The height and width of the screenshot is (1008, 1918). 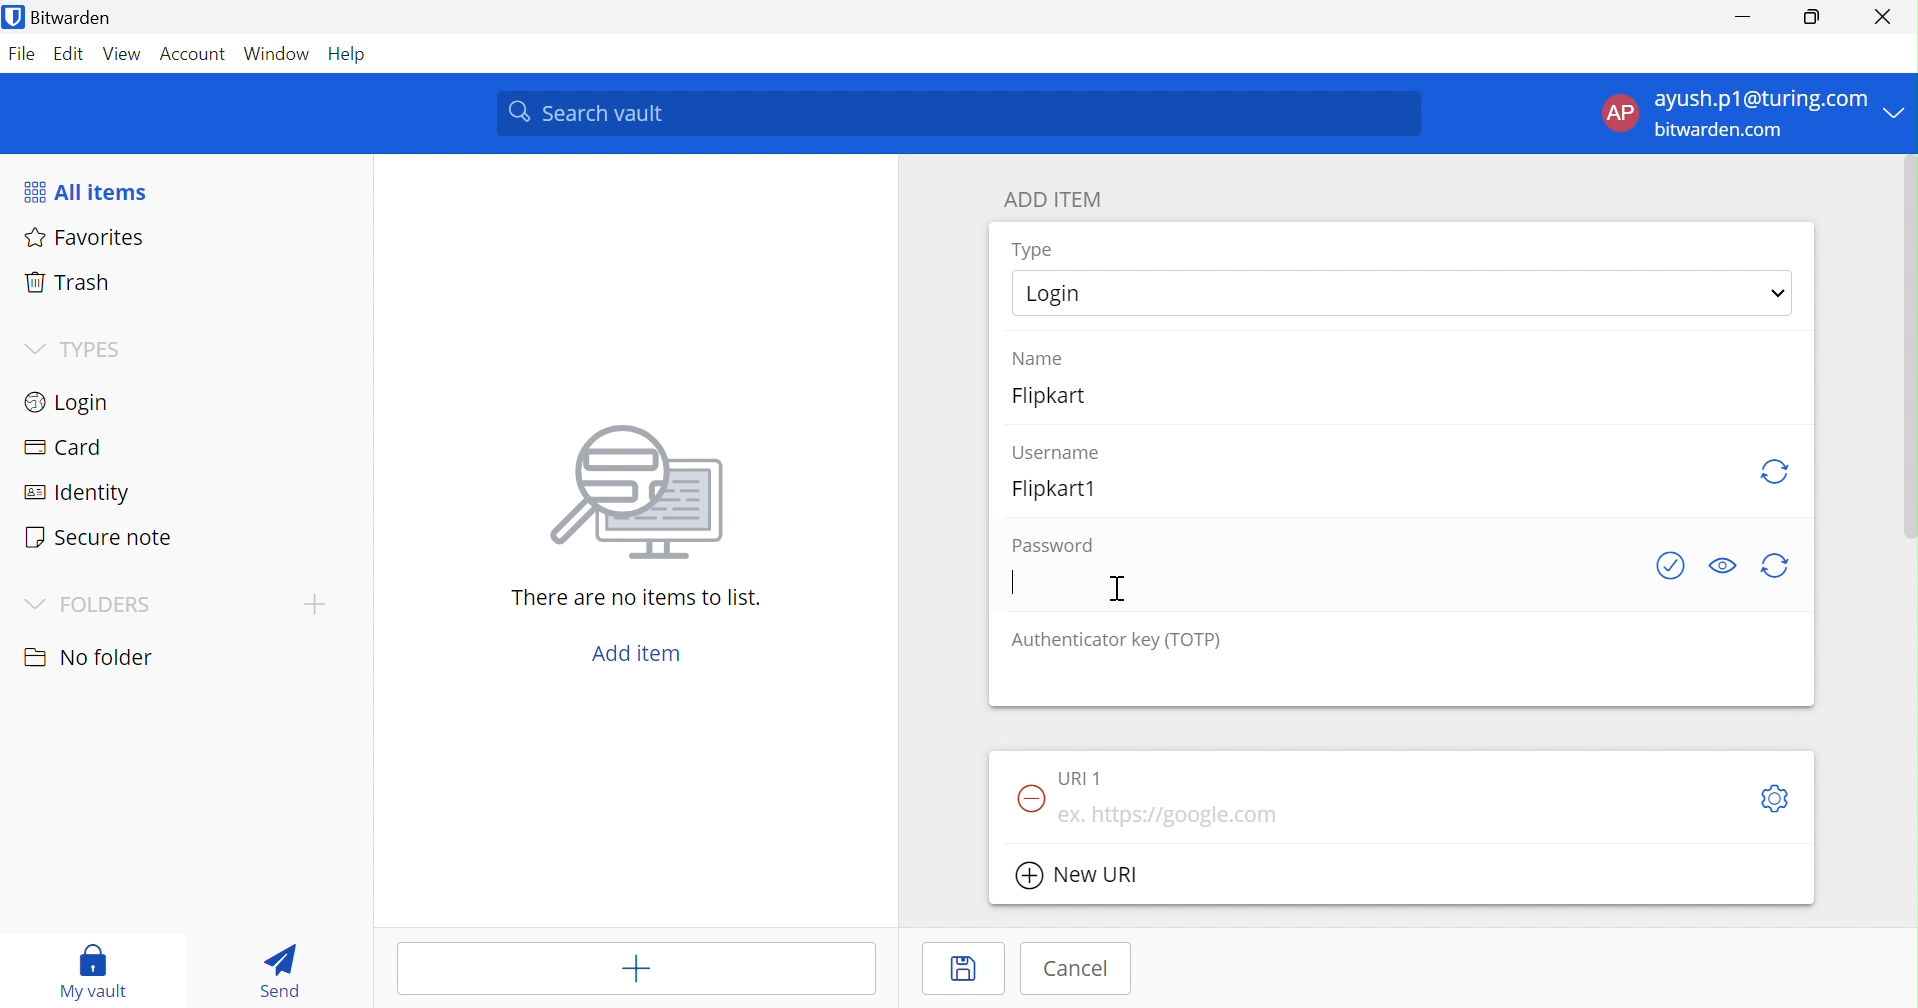 What do you see at coordinates (1727, 563) in the screenshot?
I see `Toggle Visibility` at bounding box center [1727, 563].